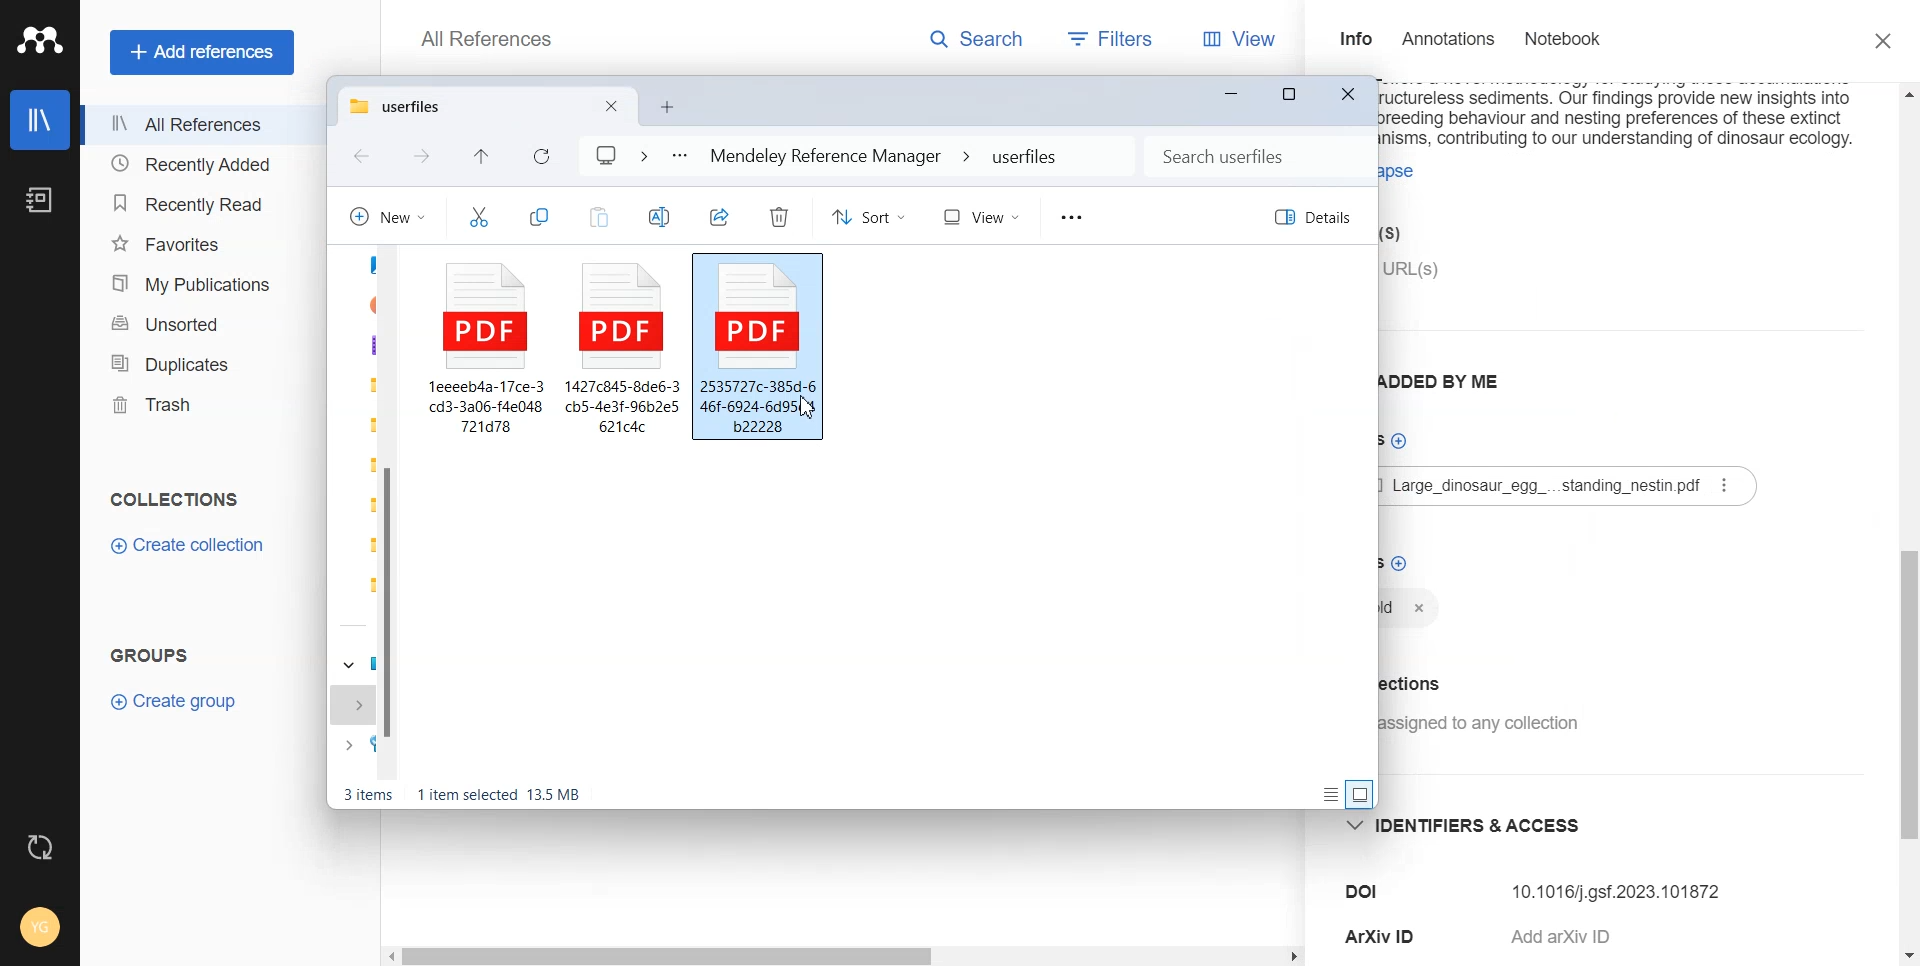 This screenshot has width=1920, height=966. I want to click on New, so click(388, 215).